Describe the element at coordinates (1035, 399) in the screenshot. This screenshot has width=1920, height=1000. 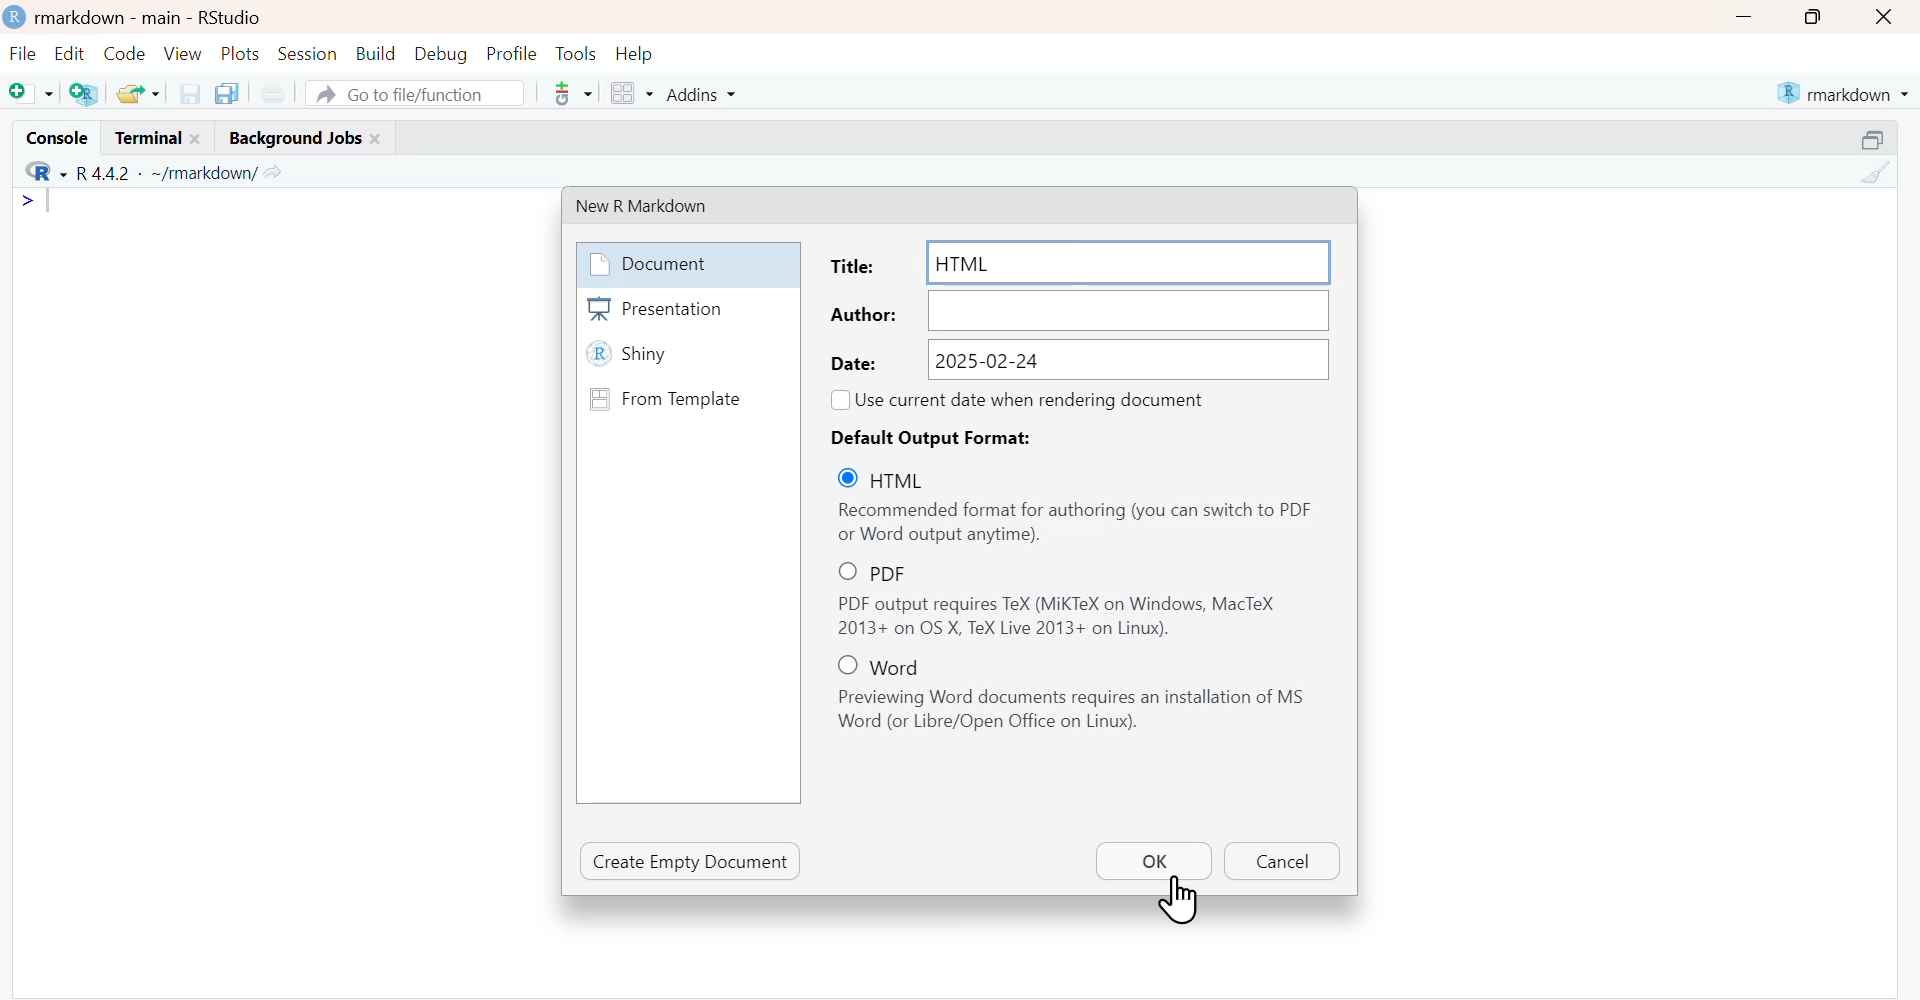
I see `Use current date when rendering document` at that location.